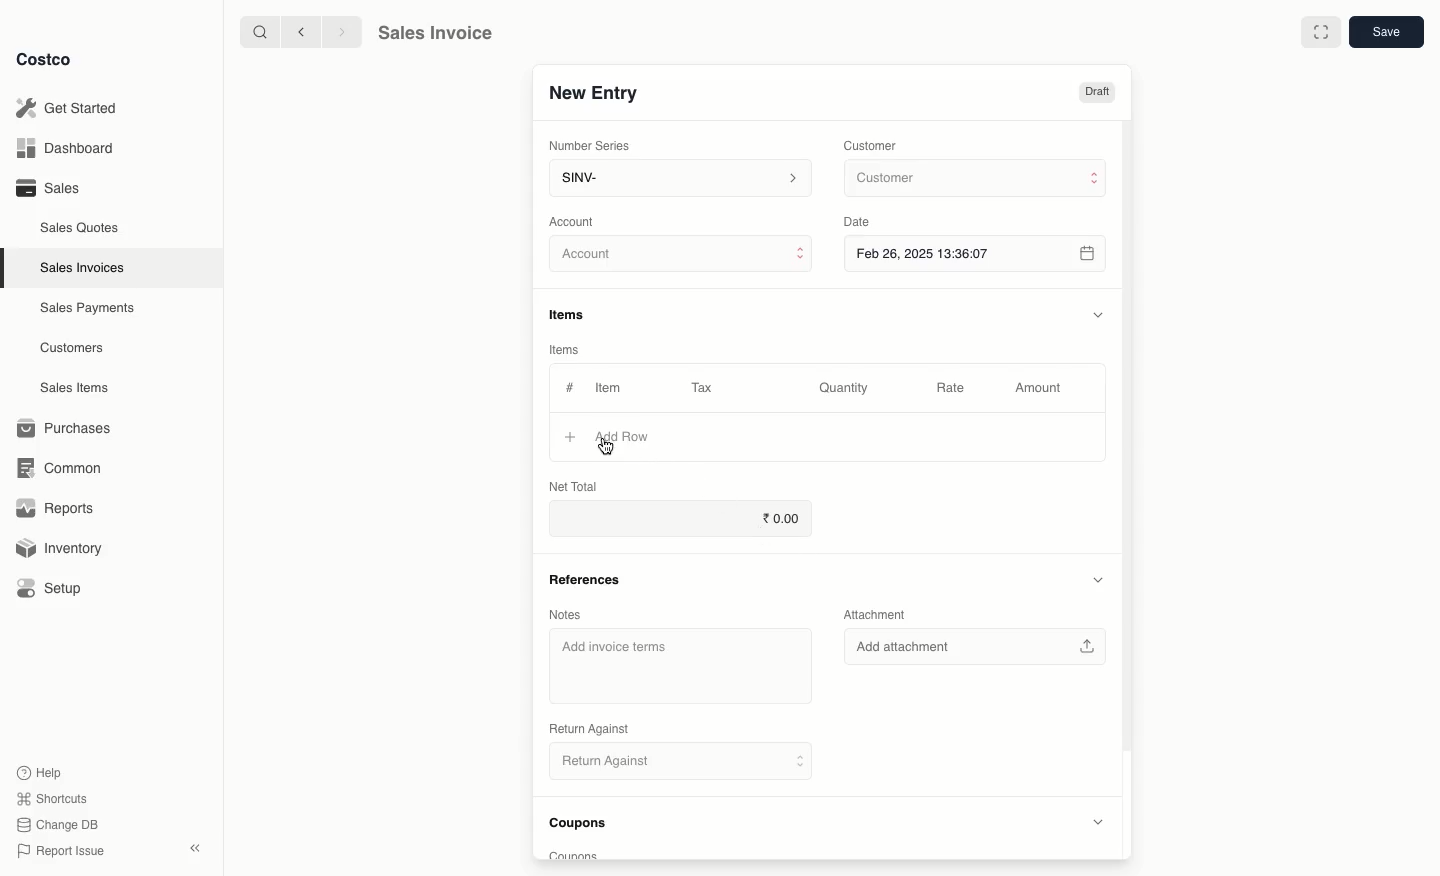 The height and width of the screenshot is (876, 1440). I want to click on Sales Items, so click(79, 388).